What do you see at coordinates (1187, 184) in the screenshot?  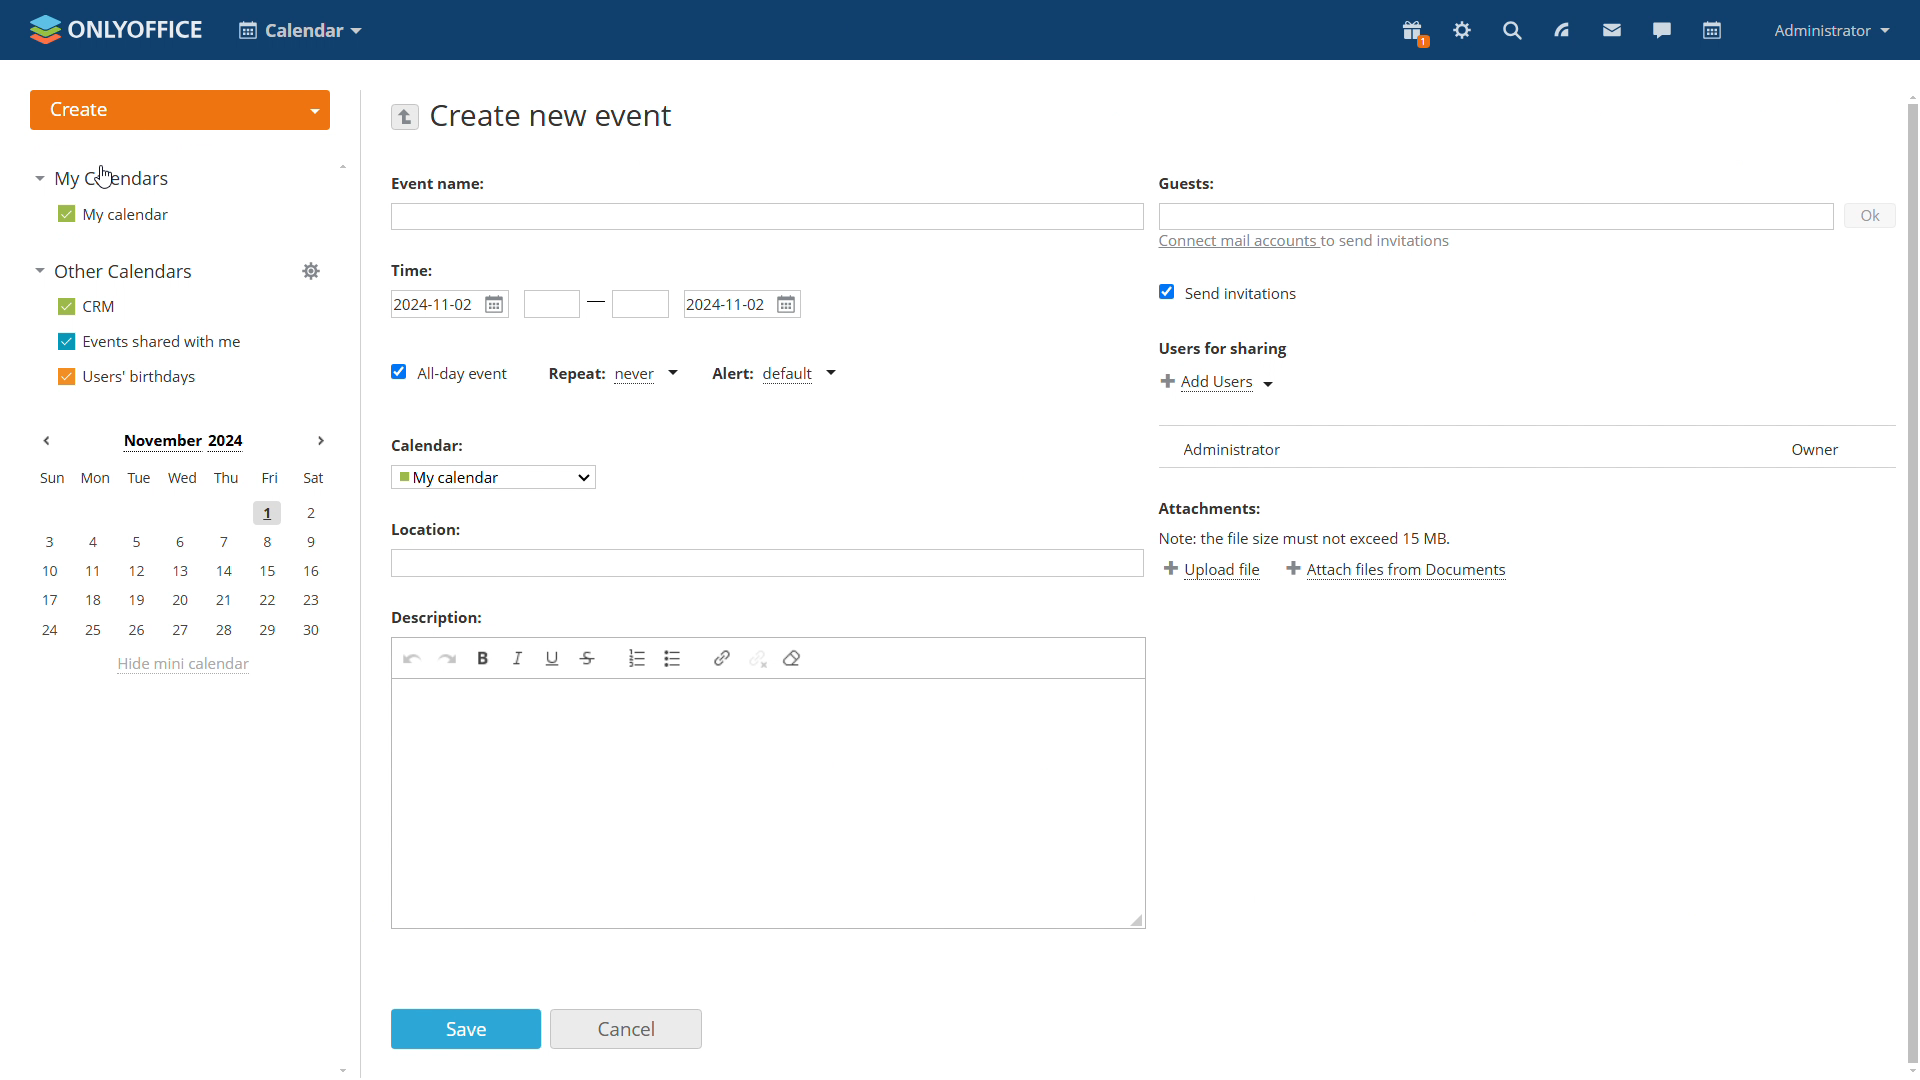 I see `Guests` at bounding box center [1187, 184].